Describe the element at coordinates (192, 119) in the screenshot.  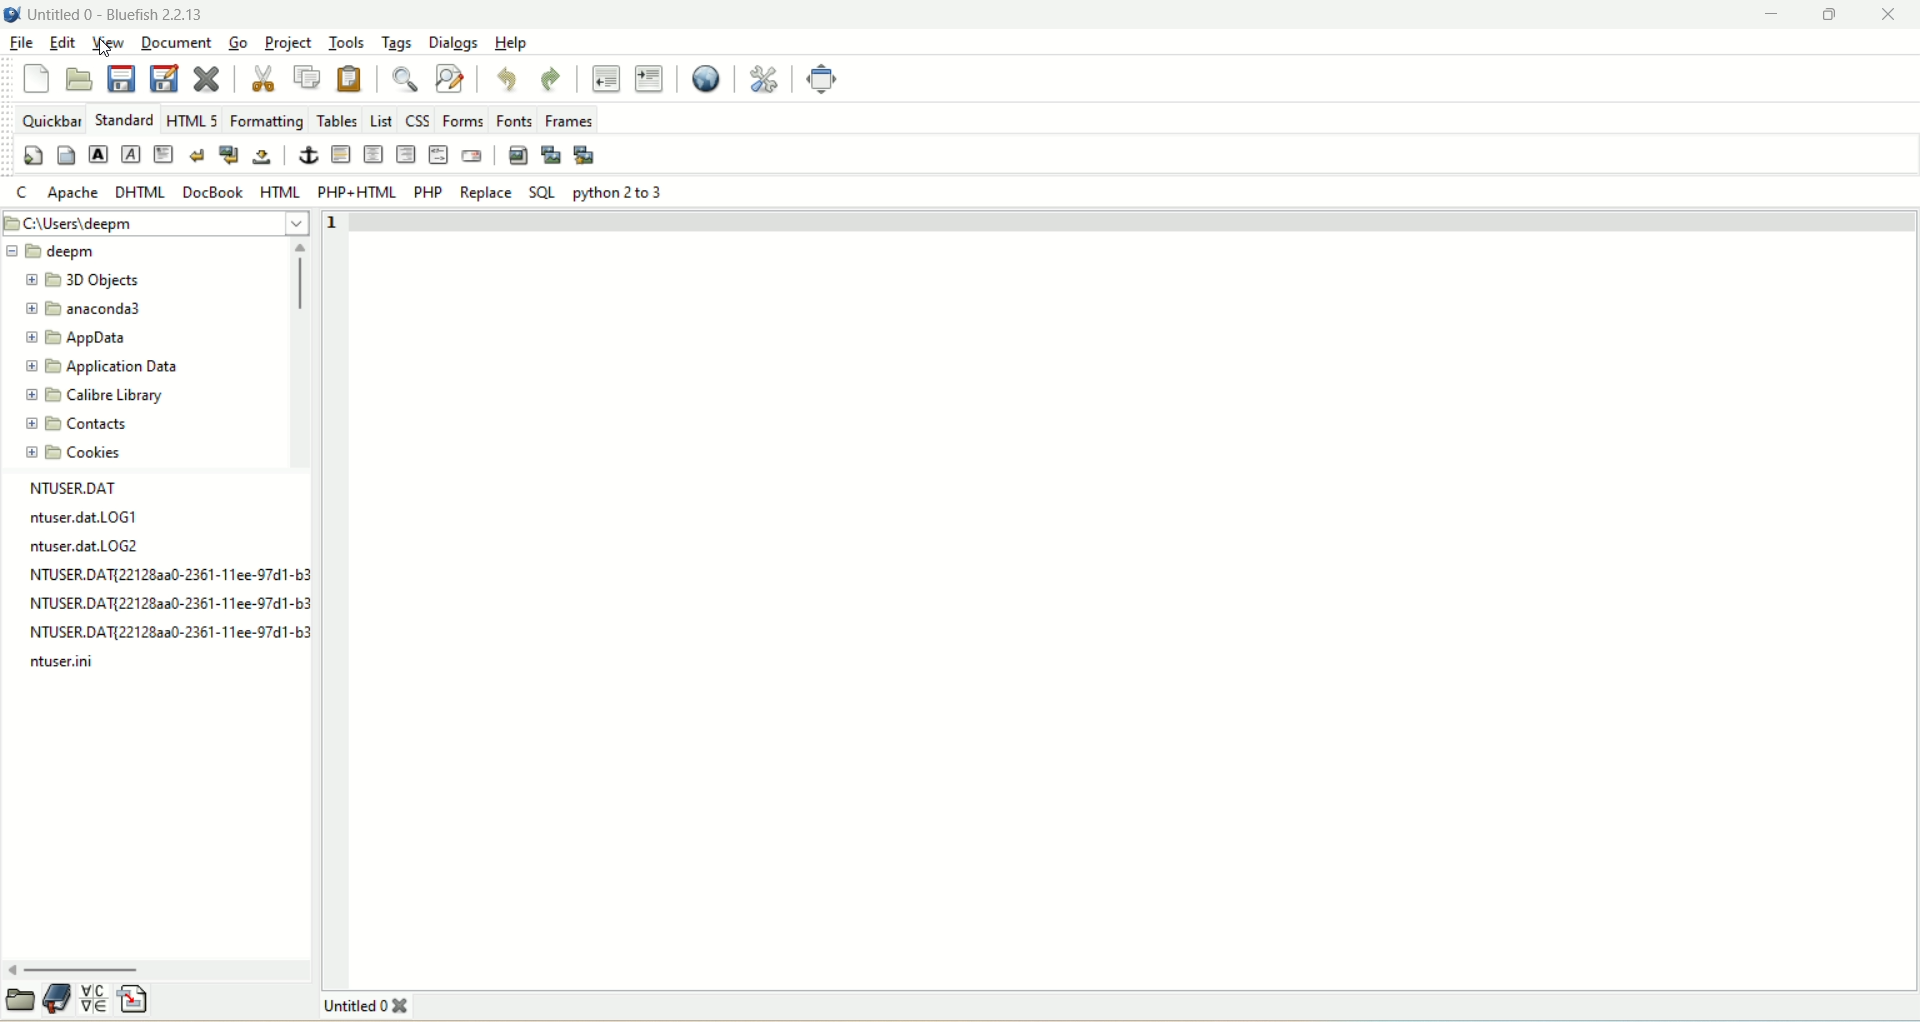
I see `HTML 5` at that location.